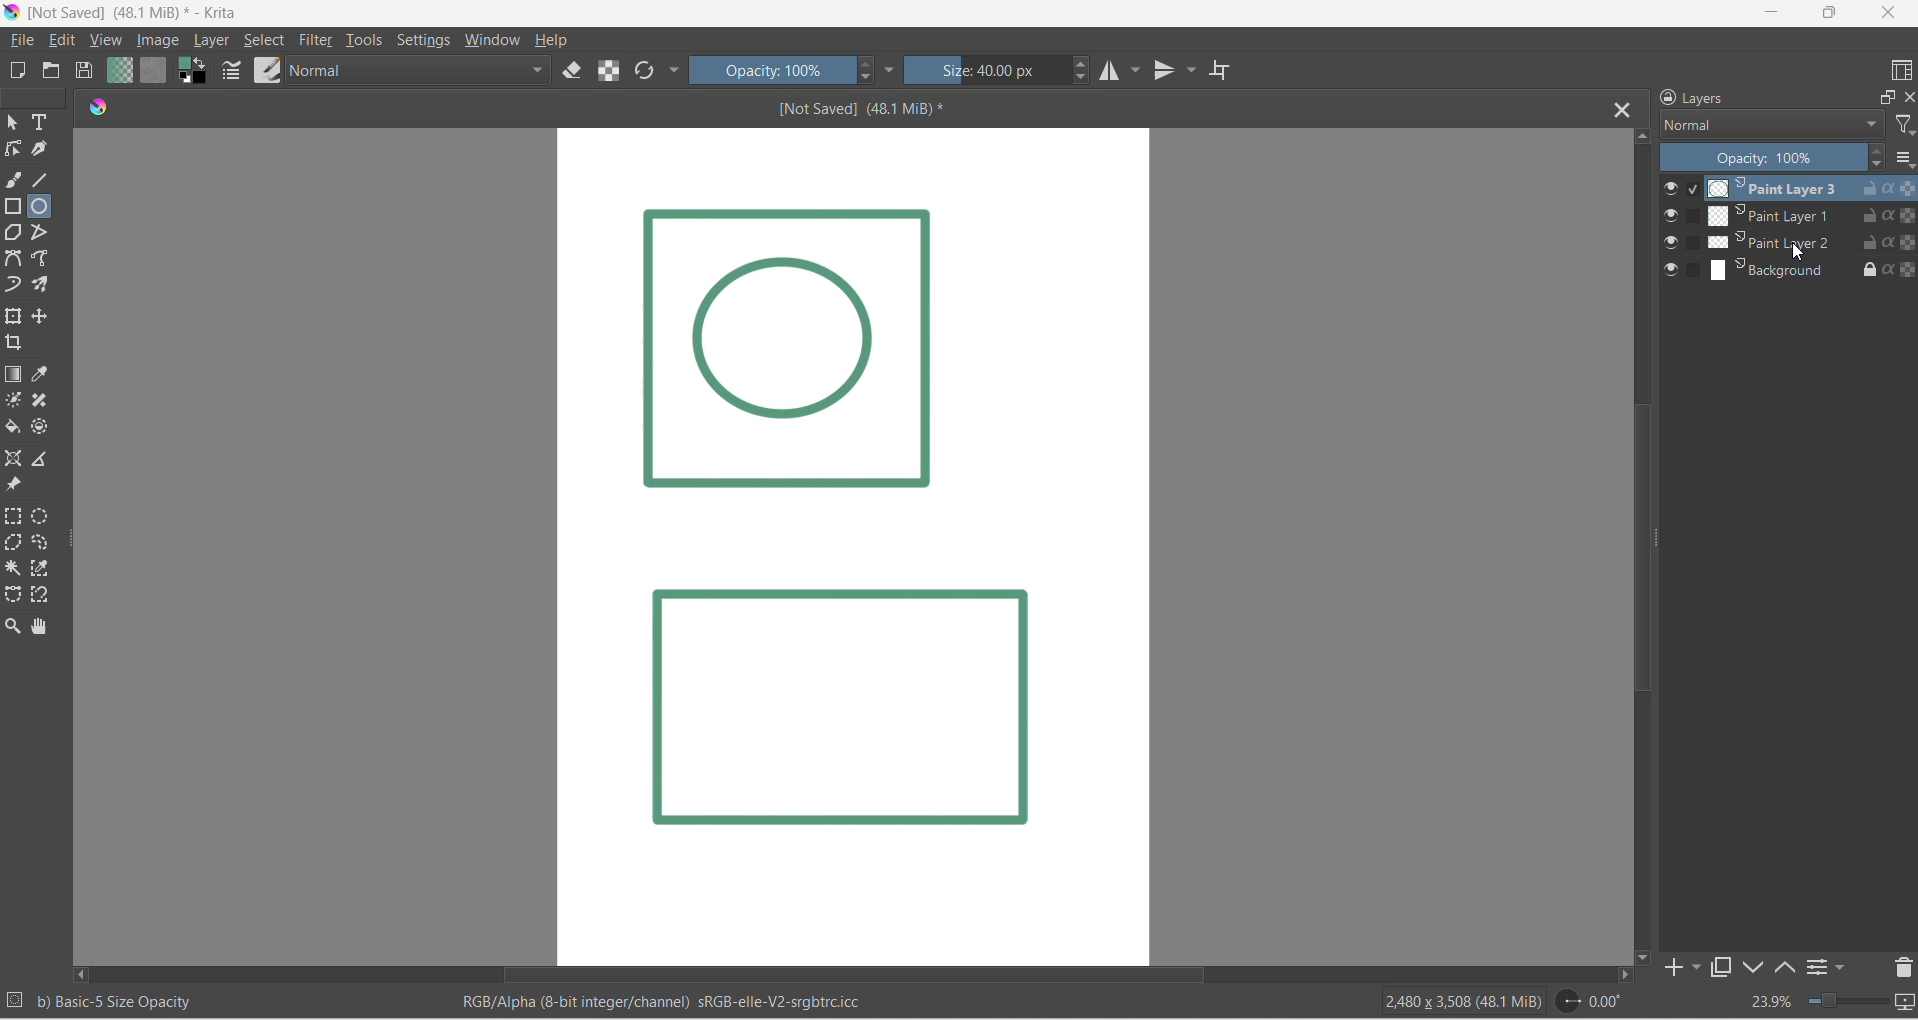 Image resolution: width=1918 pixels, height=1020 pixels. I want to click on resize, so click(73, 551).